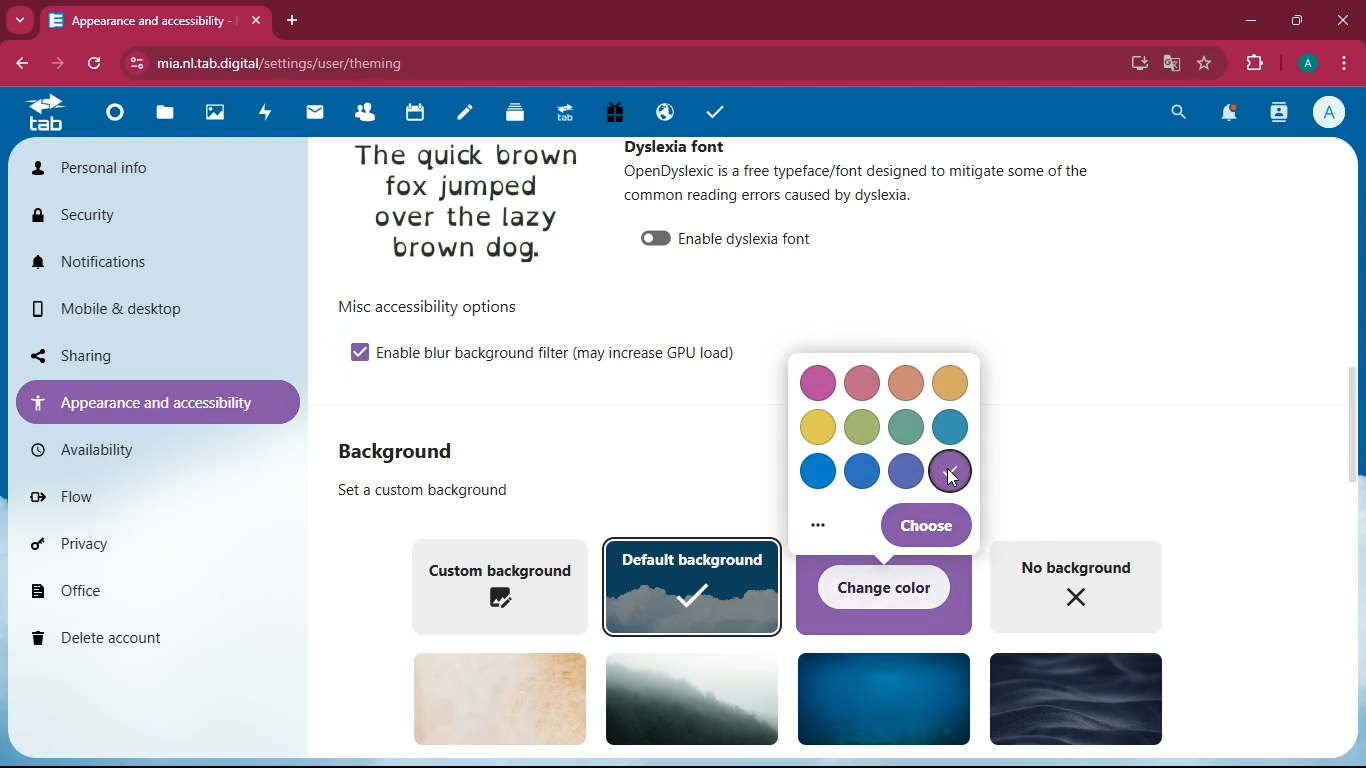 The image size is (1366, 768). Describe the element at coordinates (144, 262) in the screenshot. I see `notifications` at that location.